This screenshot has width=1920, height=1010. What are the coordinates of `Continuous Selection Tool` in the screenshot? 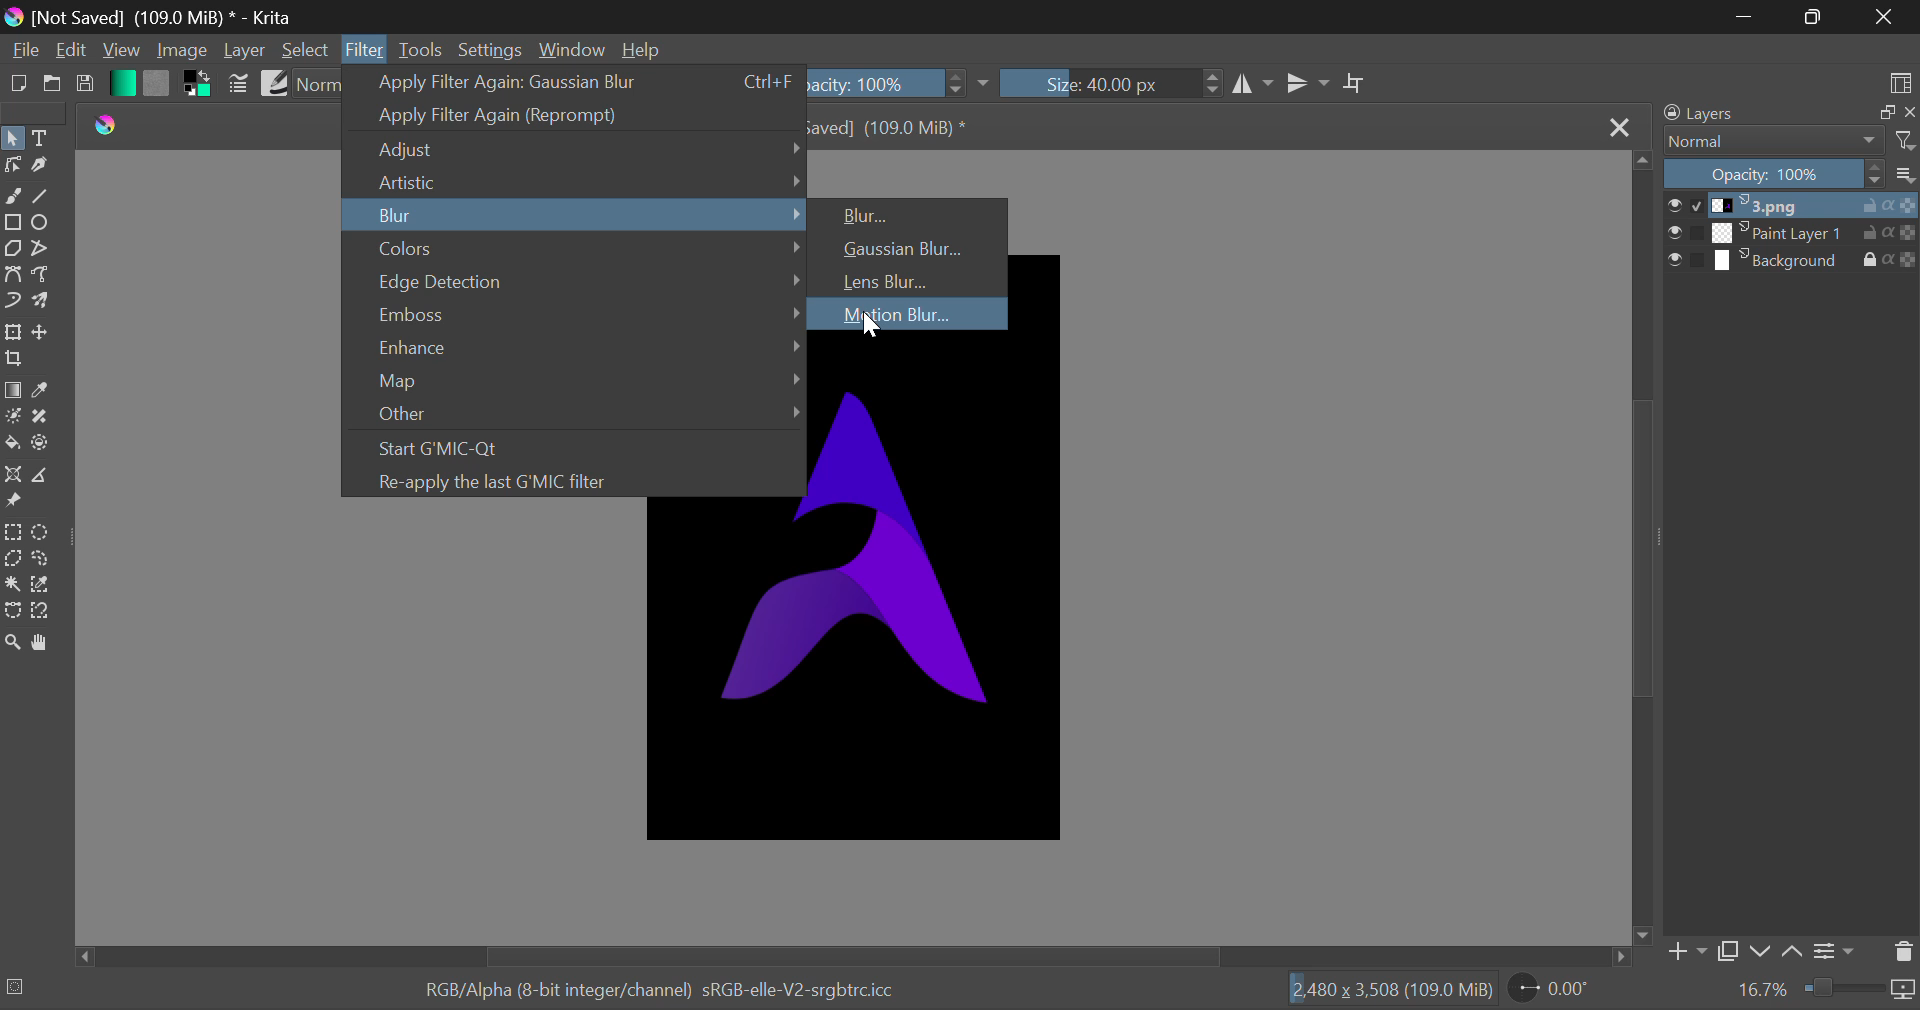 It's located at (12, 584).